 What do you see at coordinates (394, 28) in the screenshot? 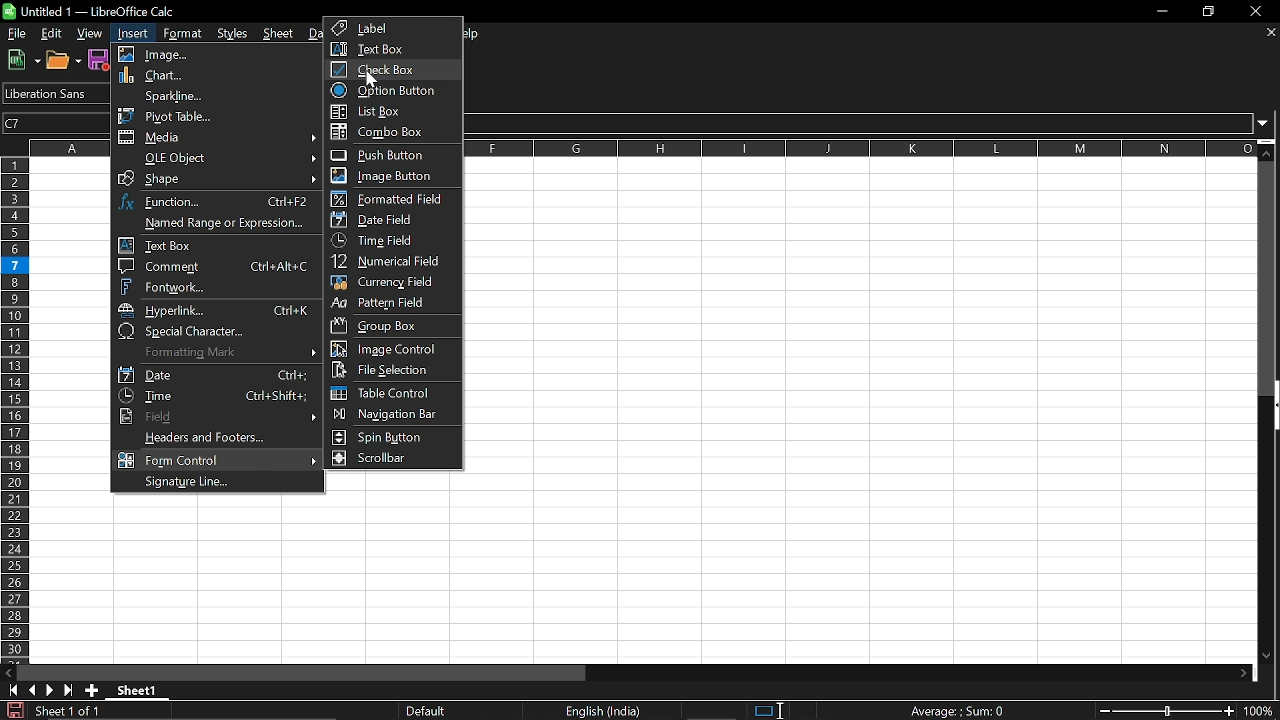
I see `Label` at bounding box center [394, 28].